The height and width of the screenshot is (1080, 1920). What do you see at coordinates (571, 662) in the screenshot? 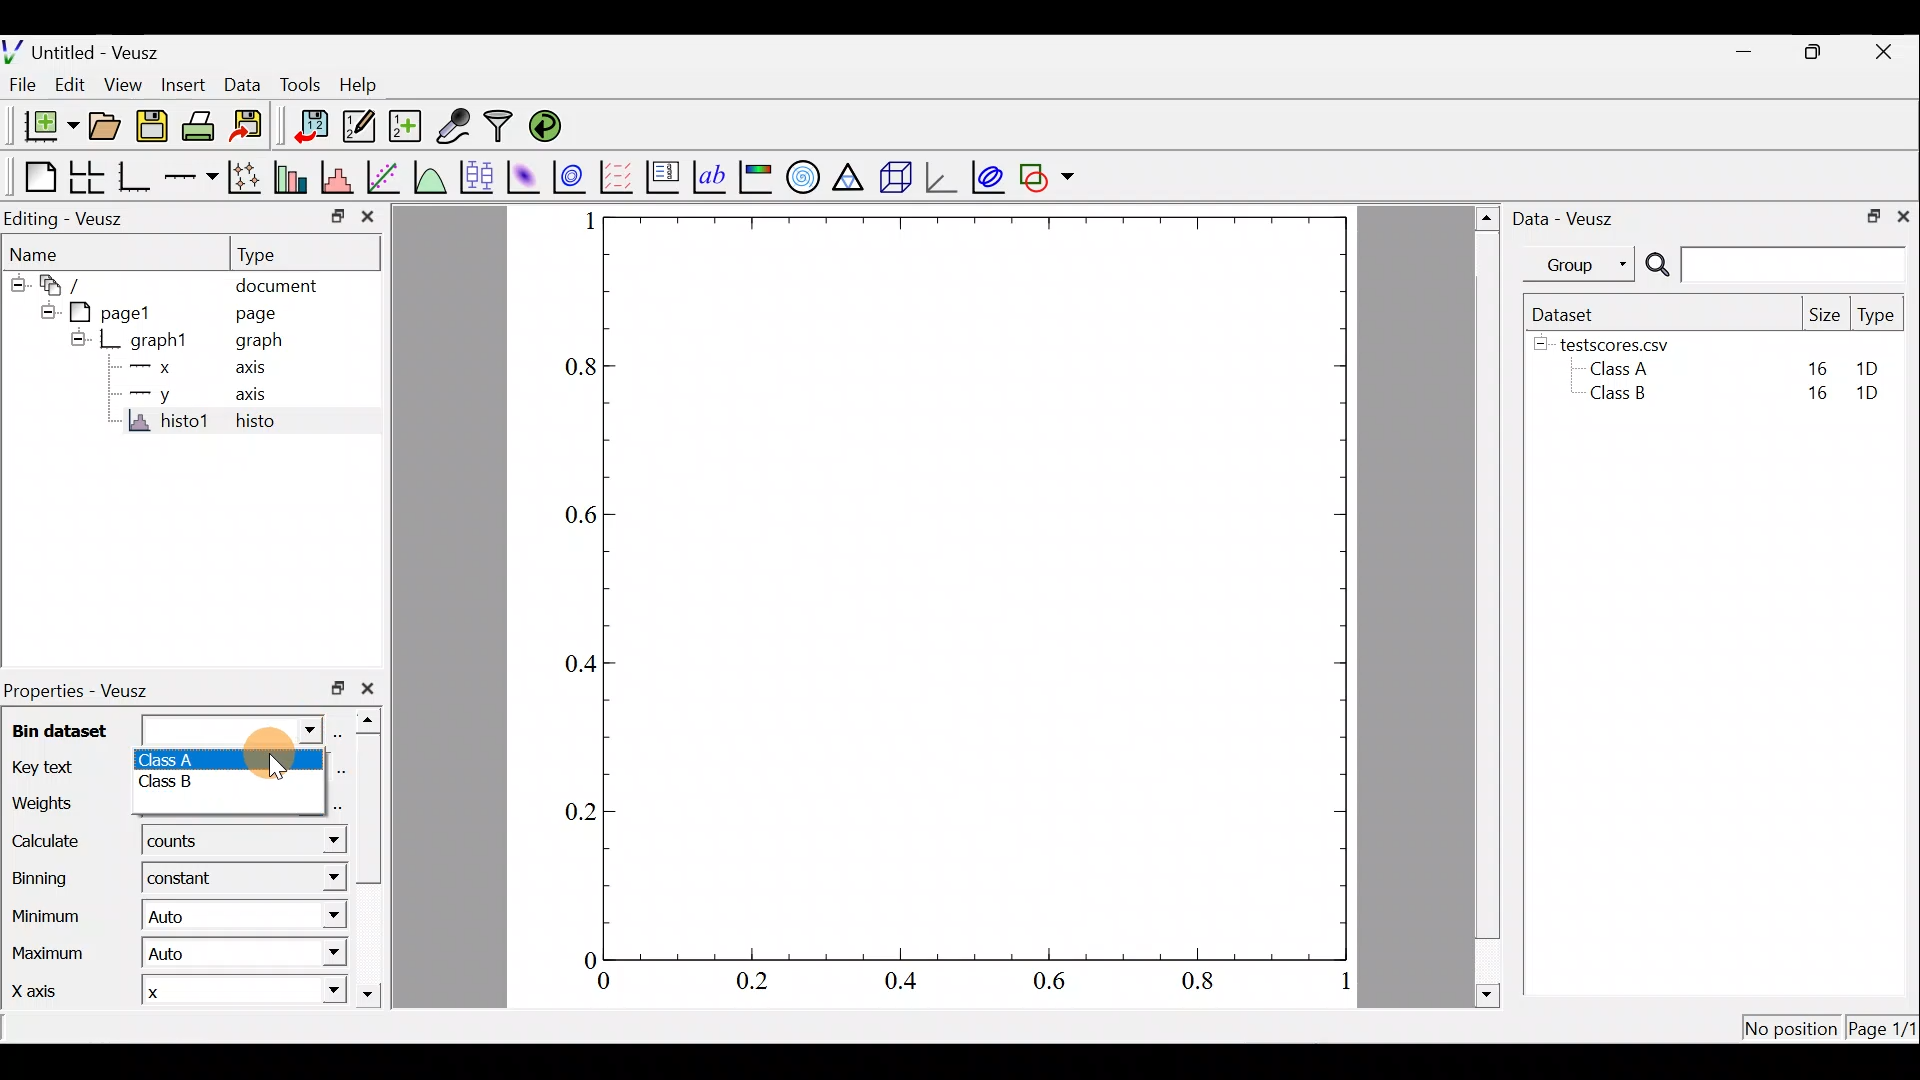
I see `0.4` at bounding box center [571, 662].